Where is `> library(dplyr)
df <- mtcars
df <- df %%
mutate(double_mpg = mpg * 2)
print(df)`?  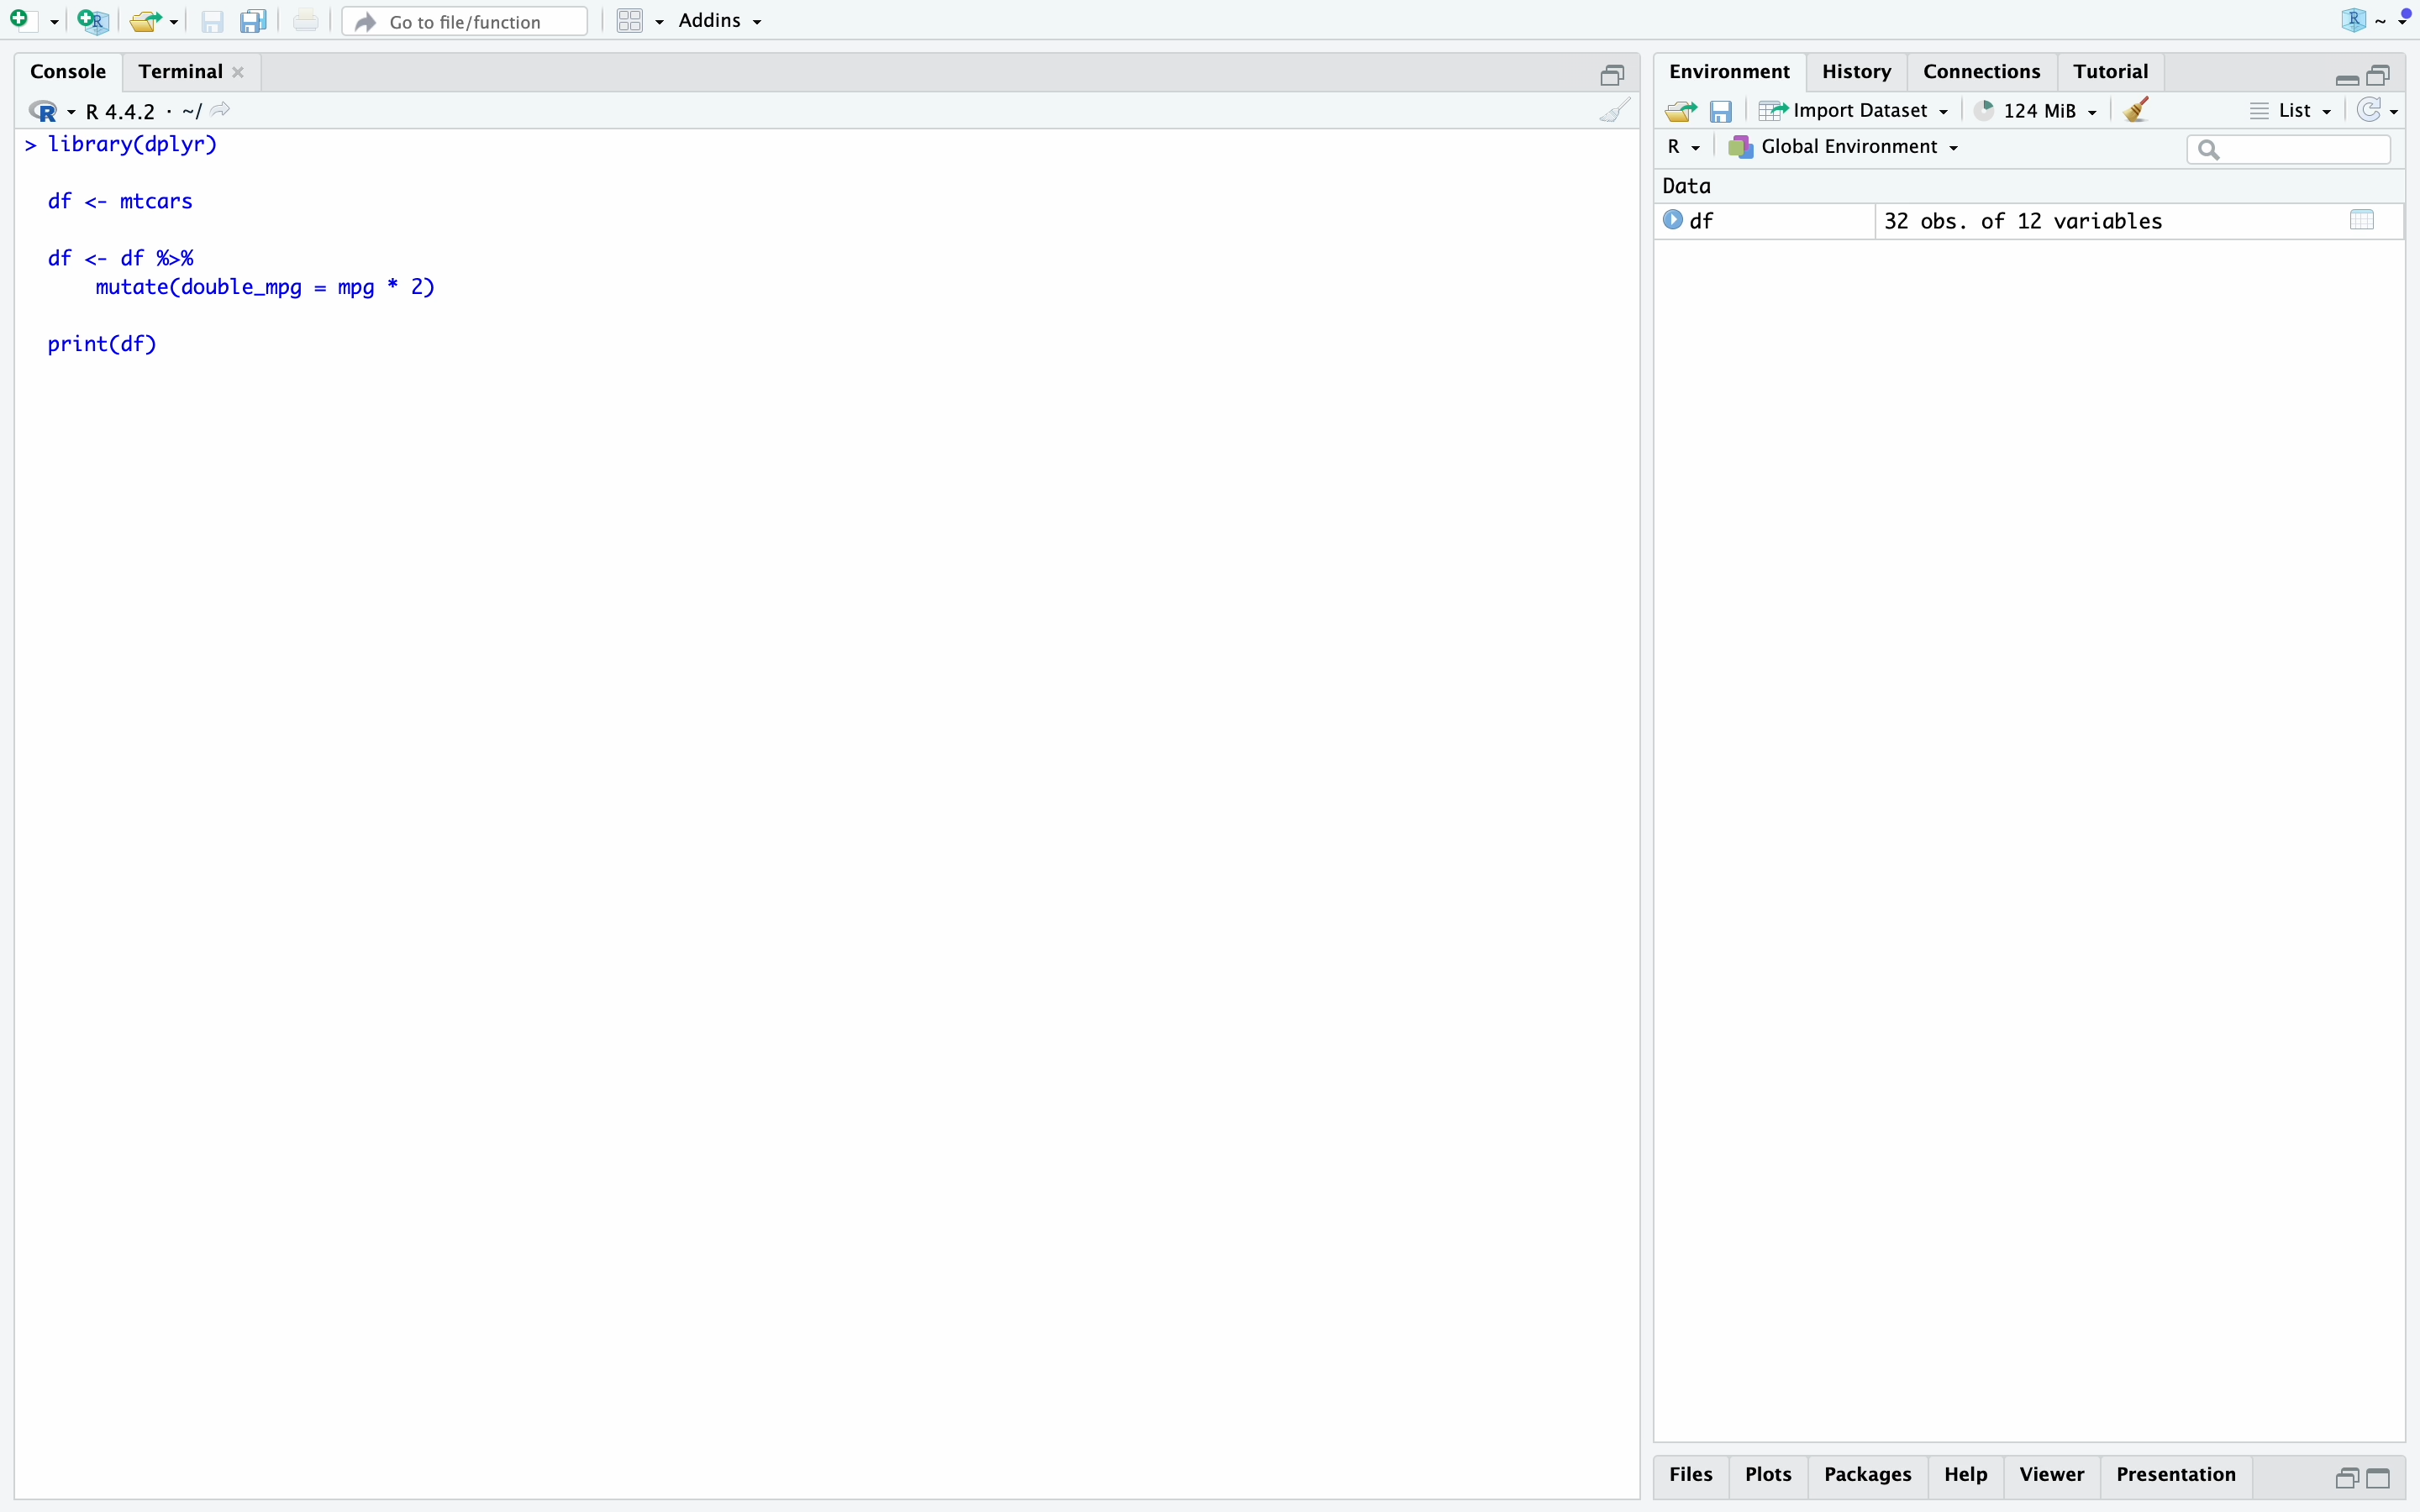
> library(dplyr)
df <- mtcars
df <- df %%
mutate(double_mpg = mpg * 2)
print(df) is located at coordinates (236, 257).